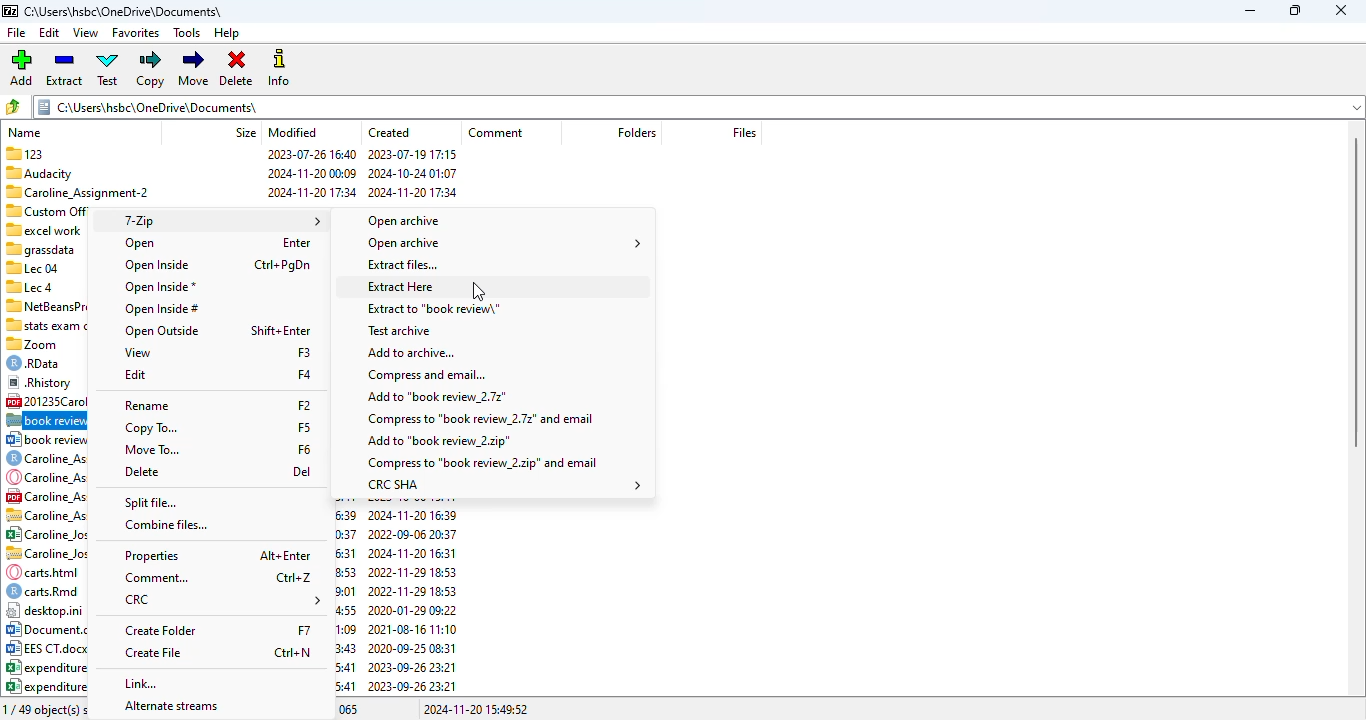 This screenshot has width=1366, height=720. What do you see at coordinates (280, 331) in the screenshot?
I see `shortcut for open outside` at bounding box center [280, 331].